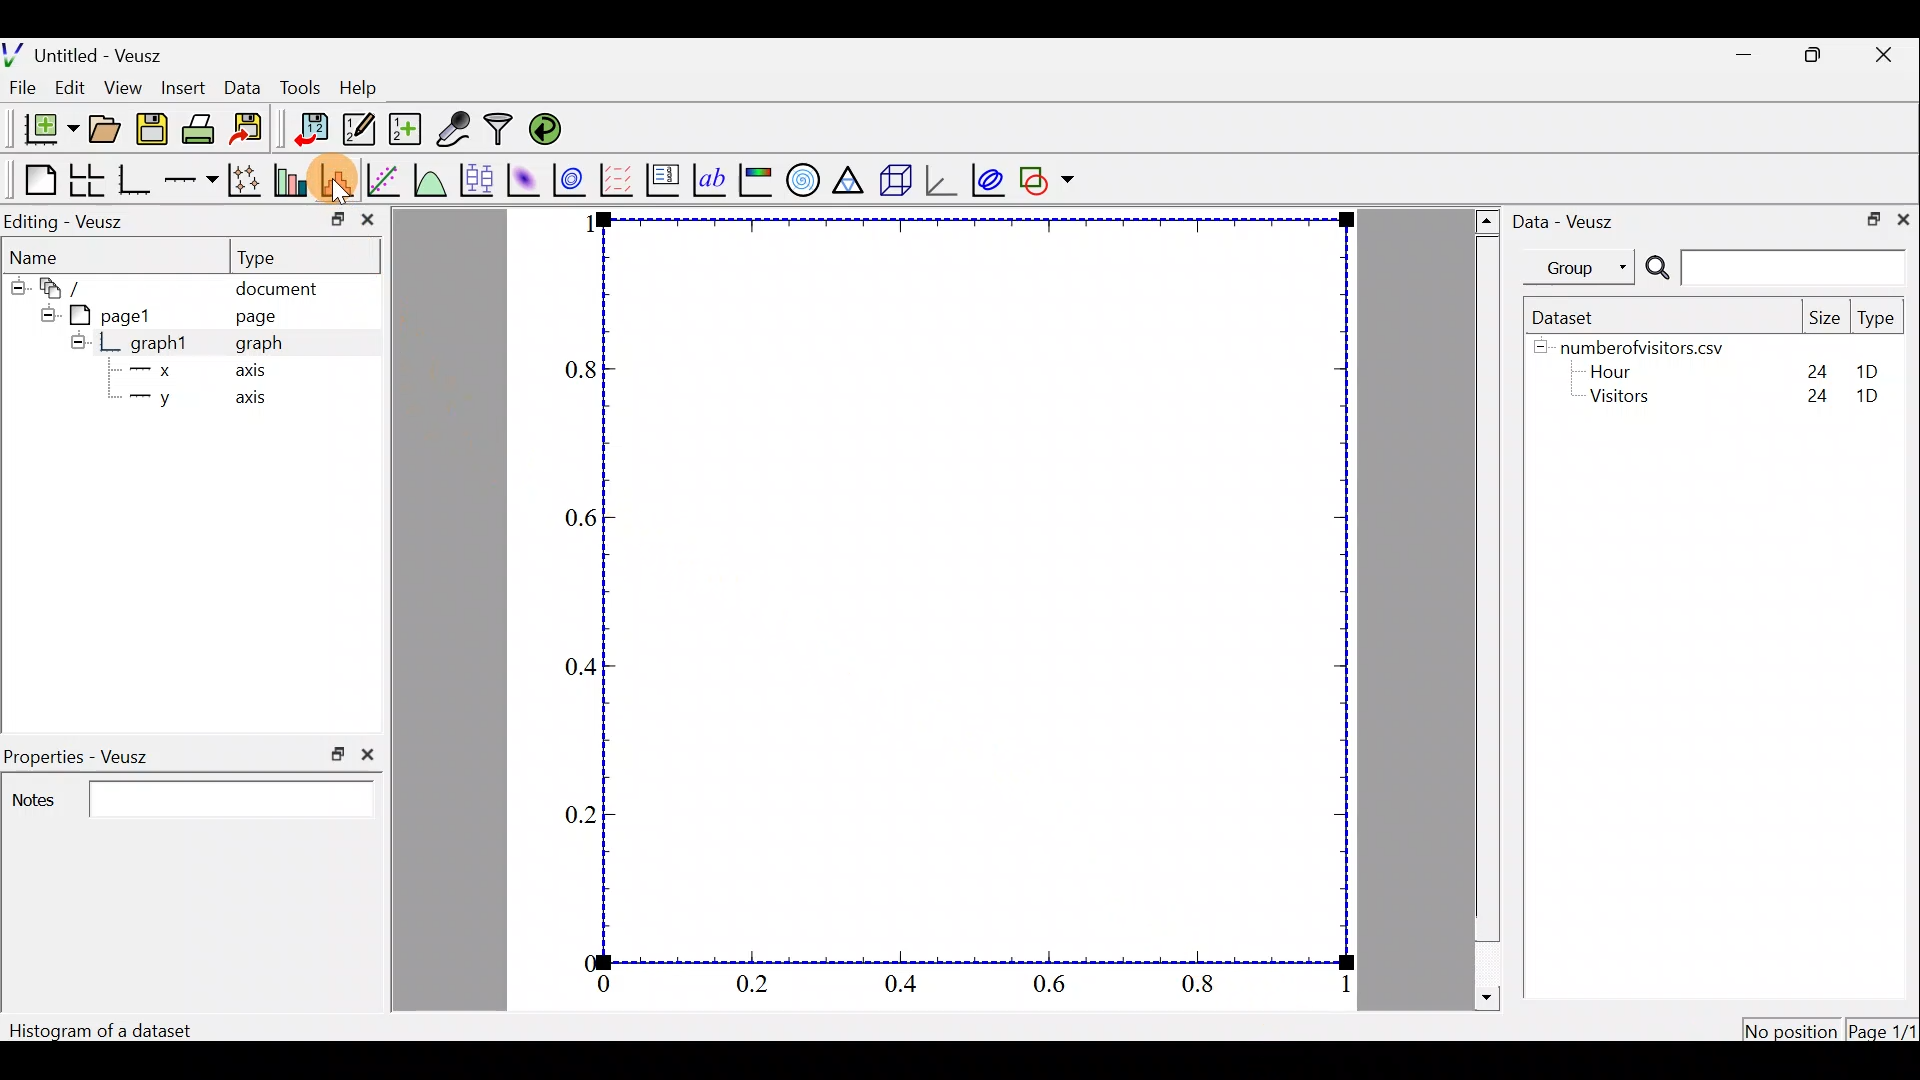 This screenshot has height=1080, width=1920. I want to click on Filter data, so click(499, 128).